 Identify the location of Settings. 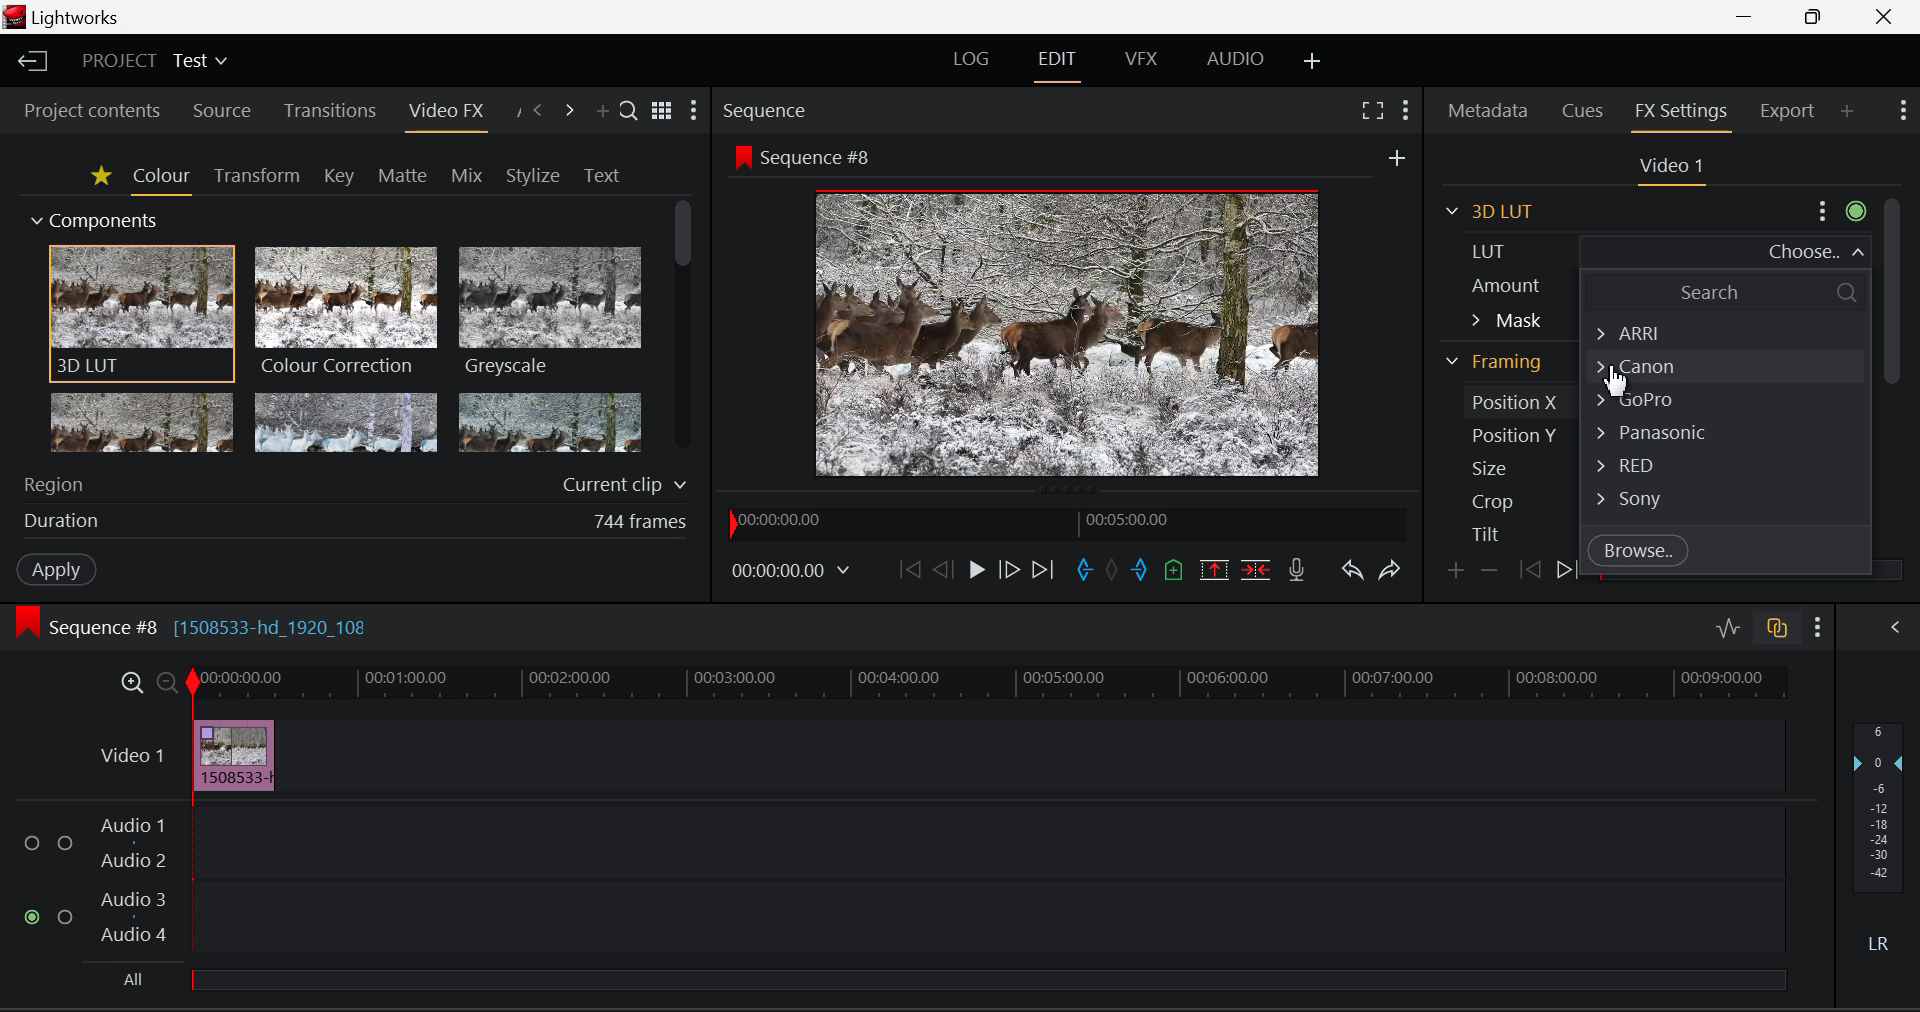
(1842, 210).